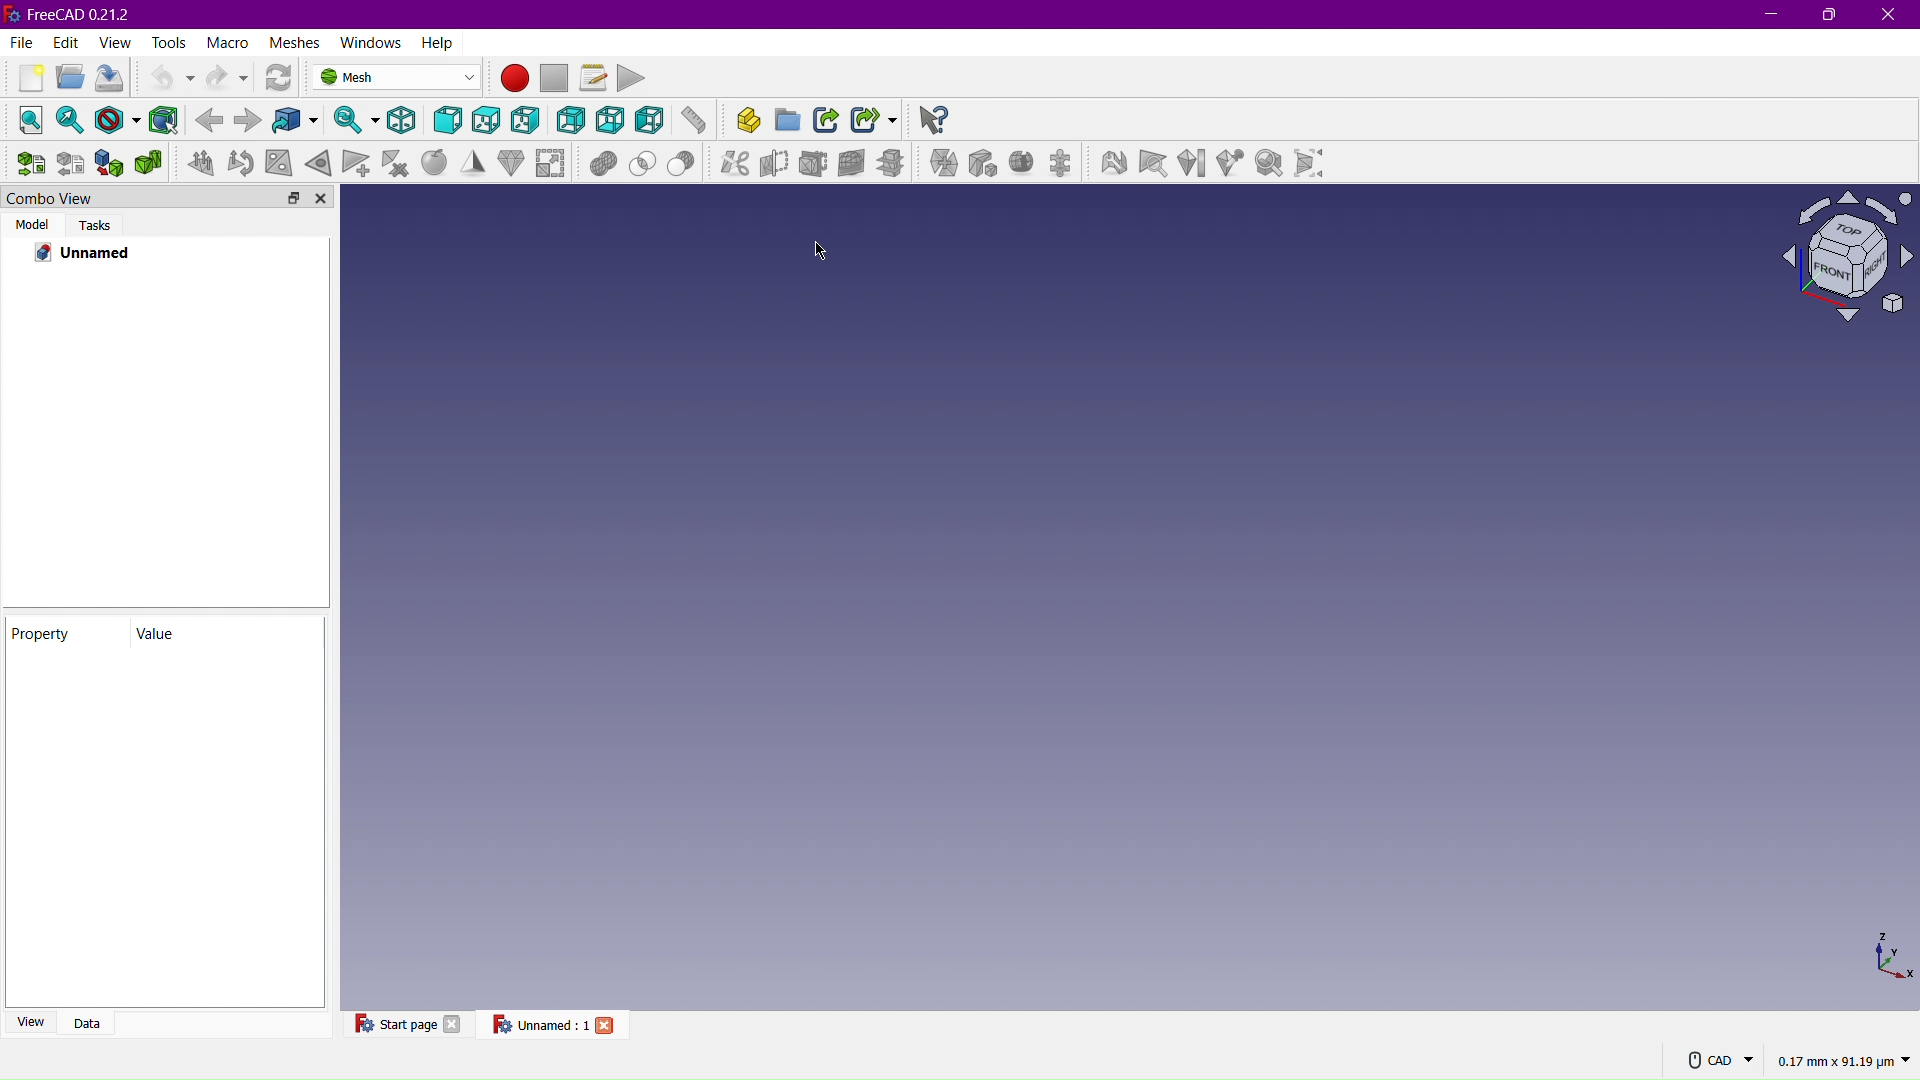  What do you see at coordinates (294, 197) in the screenshot?
I see `floating tab` at bounding box center [294, 197].